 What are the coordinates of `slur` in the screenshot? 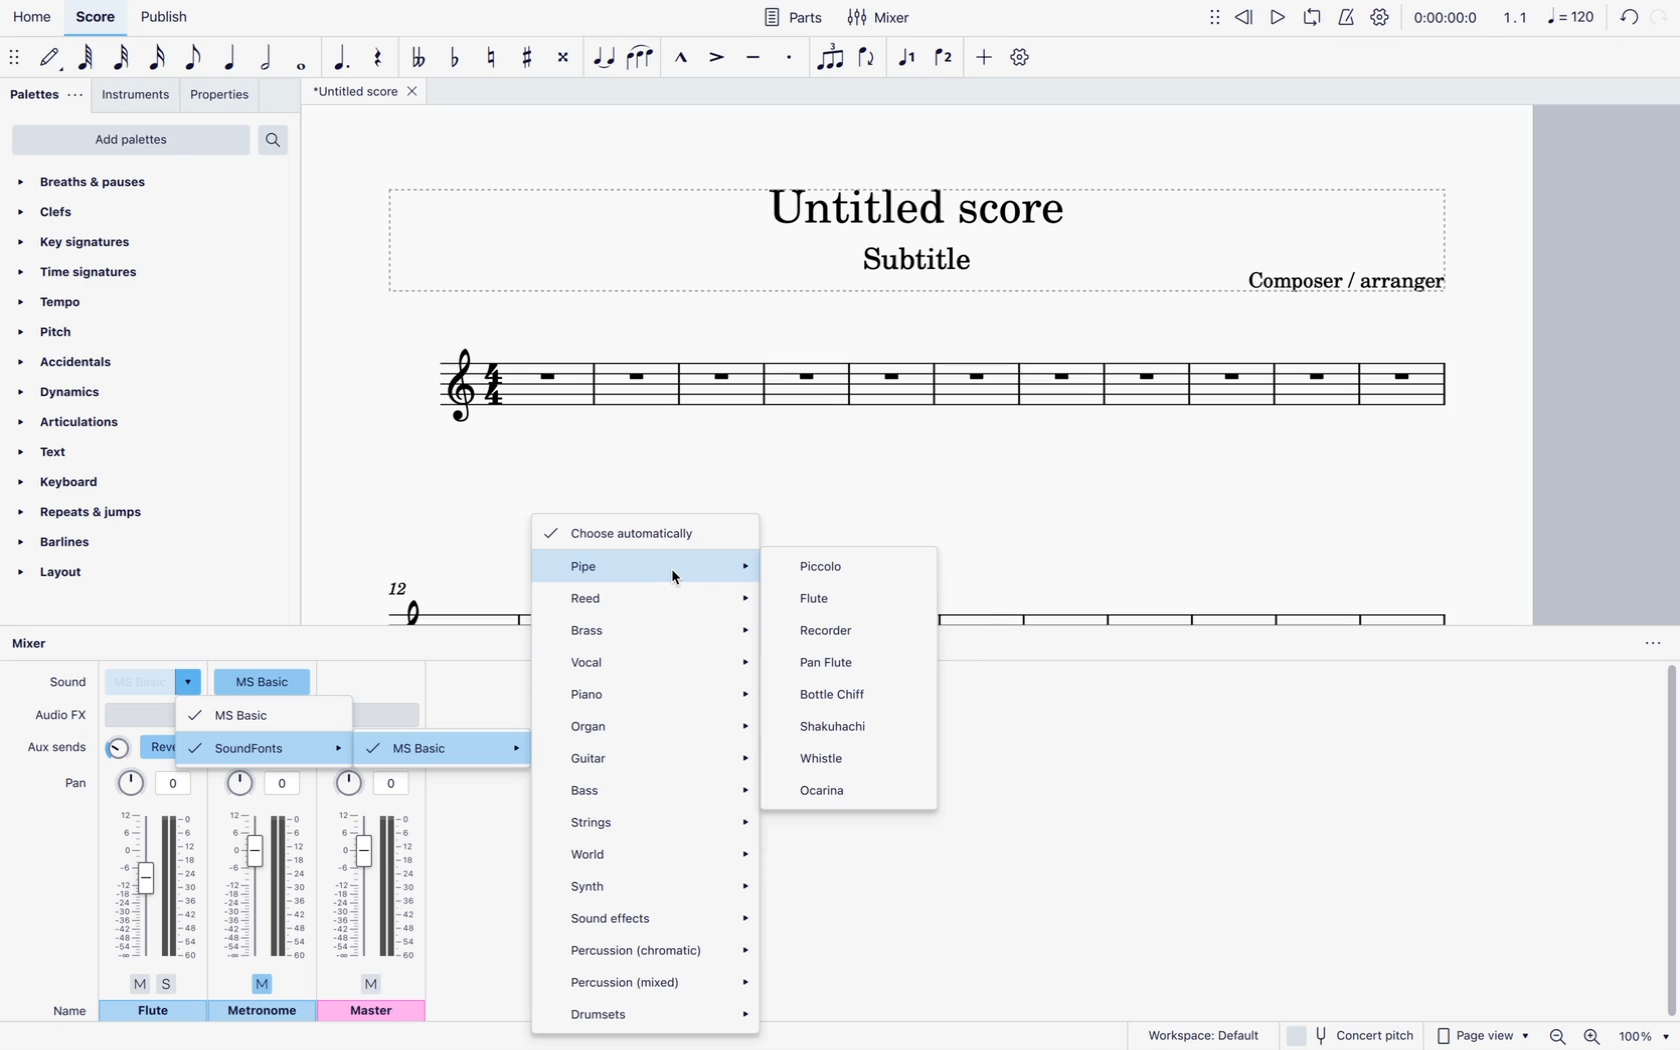 It's located at (642, 56).